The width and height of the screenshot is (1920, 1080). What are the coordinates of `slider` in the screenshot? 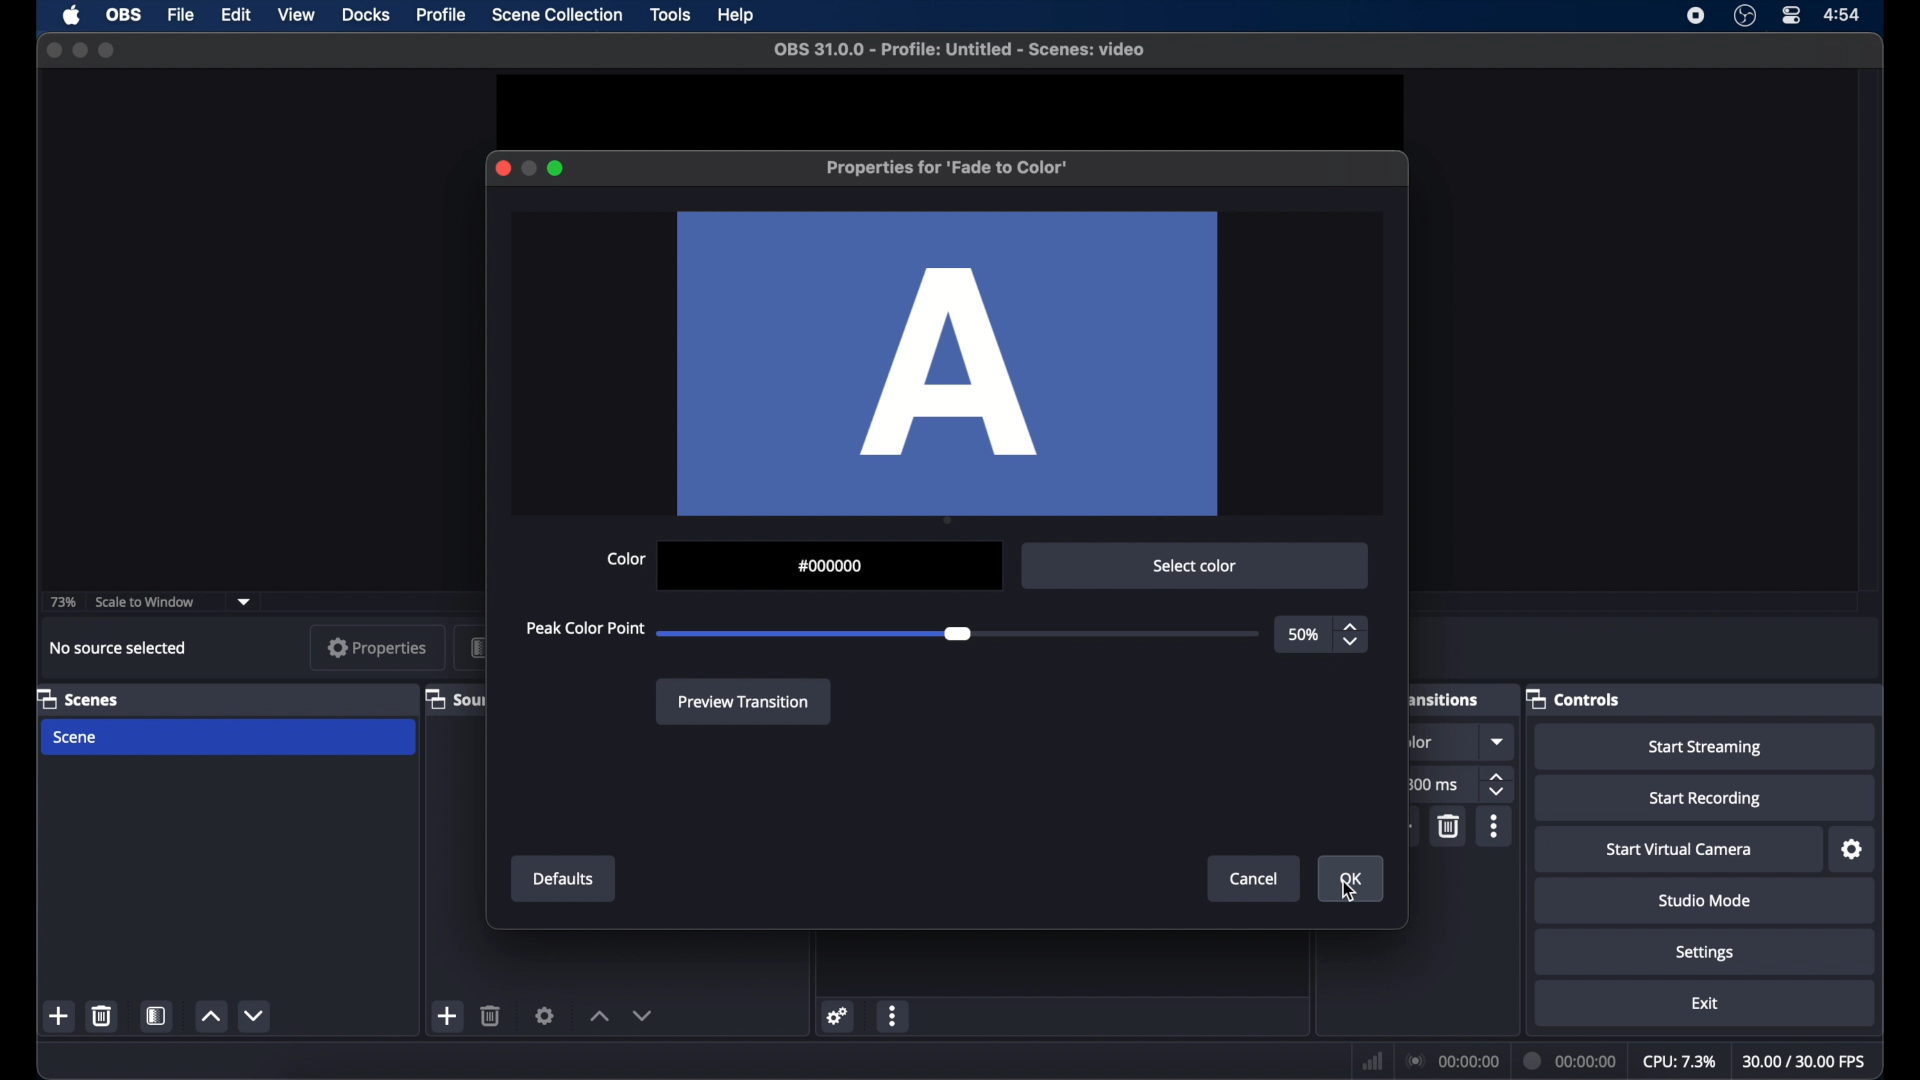 It's located at (816, 634).